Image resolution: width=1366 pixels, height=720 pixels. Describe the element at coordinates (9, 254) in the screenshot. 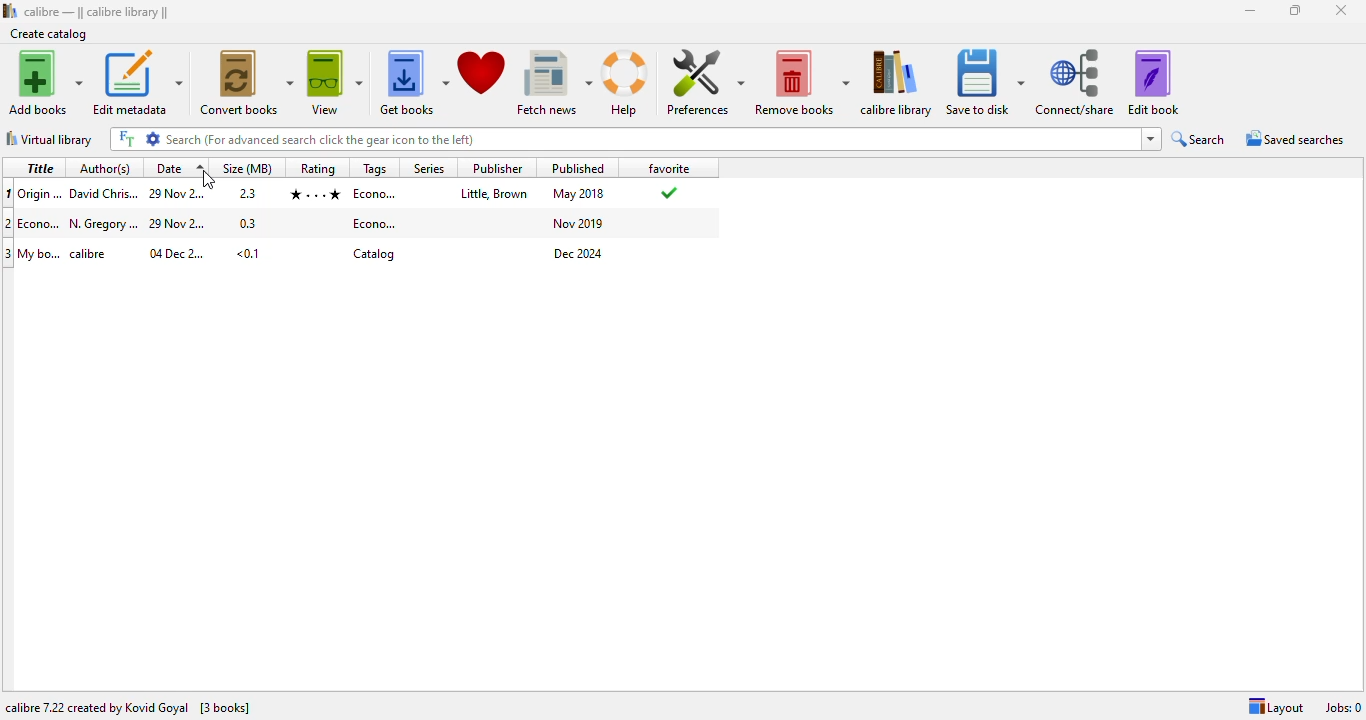

I see `3` at that location.